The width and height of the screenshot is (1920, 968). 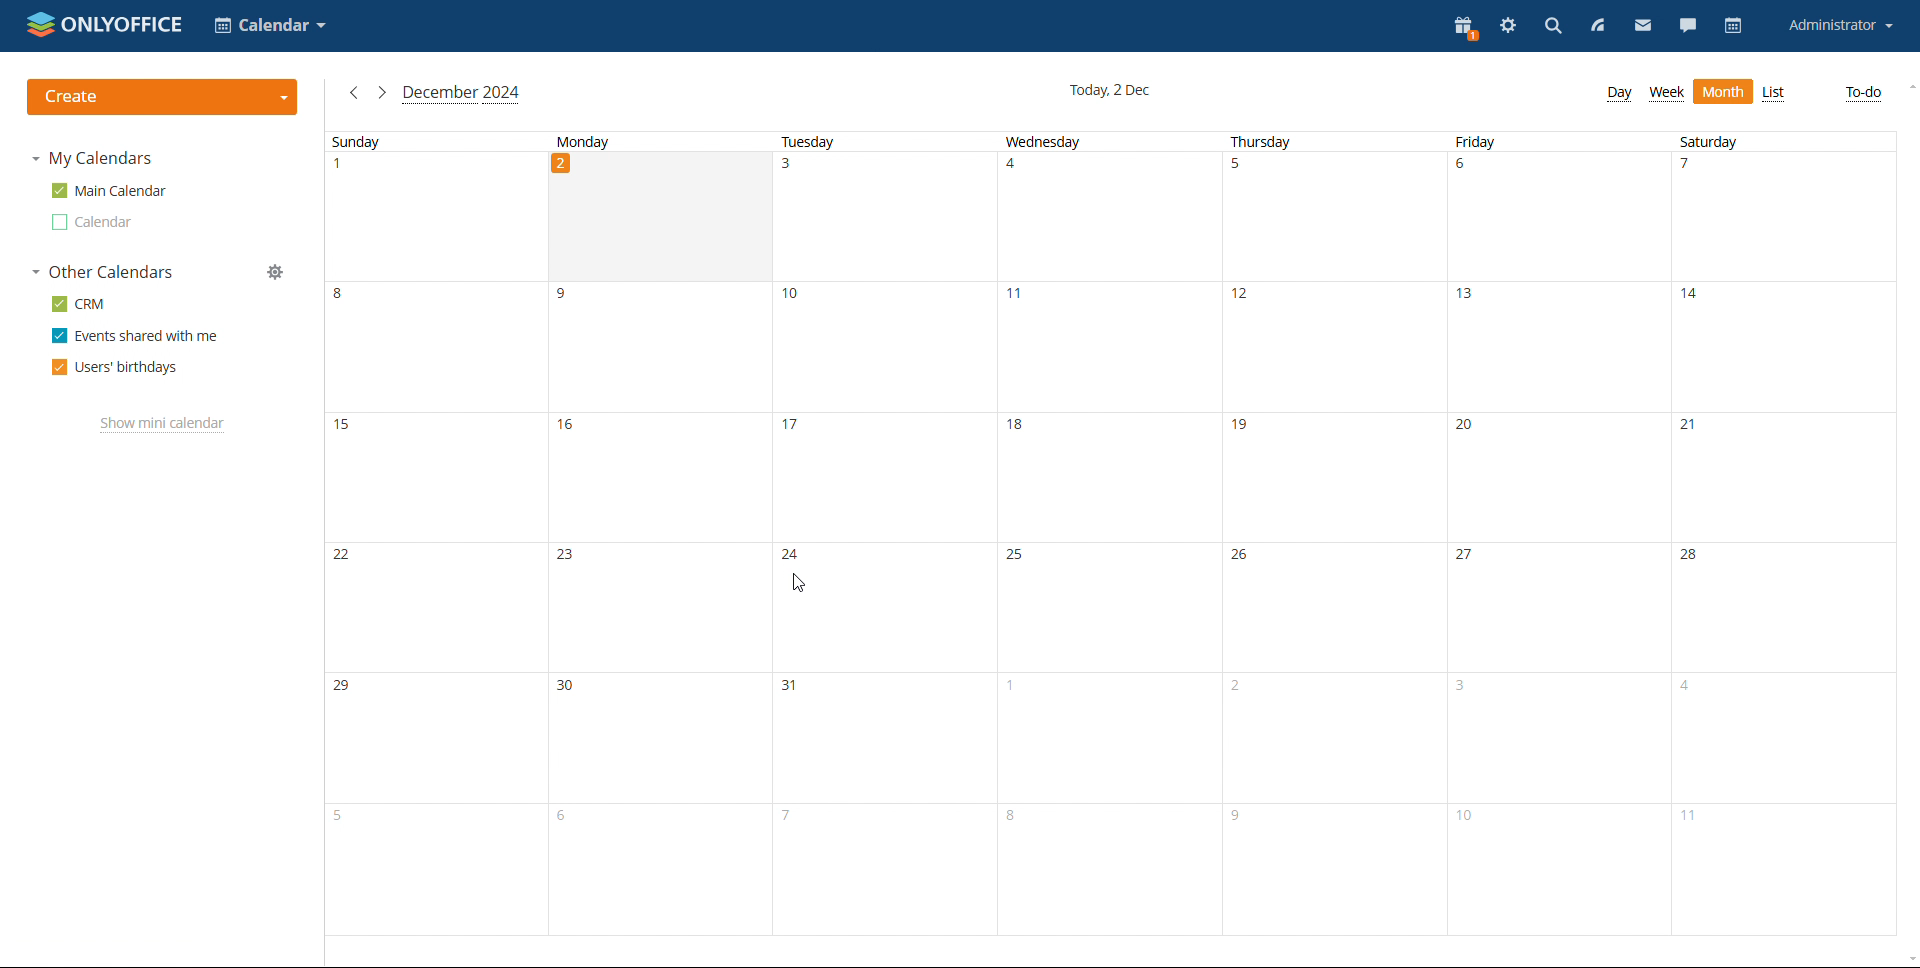 I want to click on 3, so click(x=794, y=172).